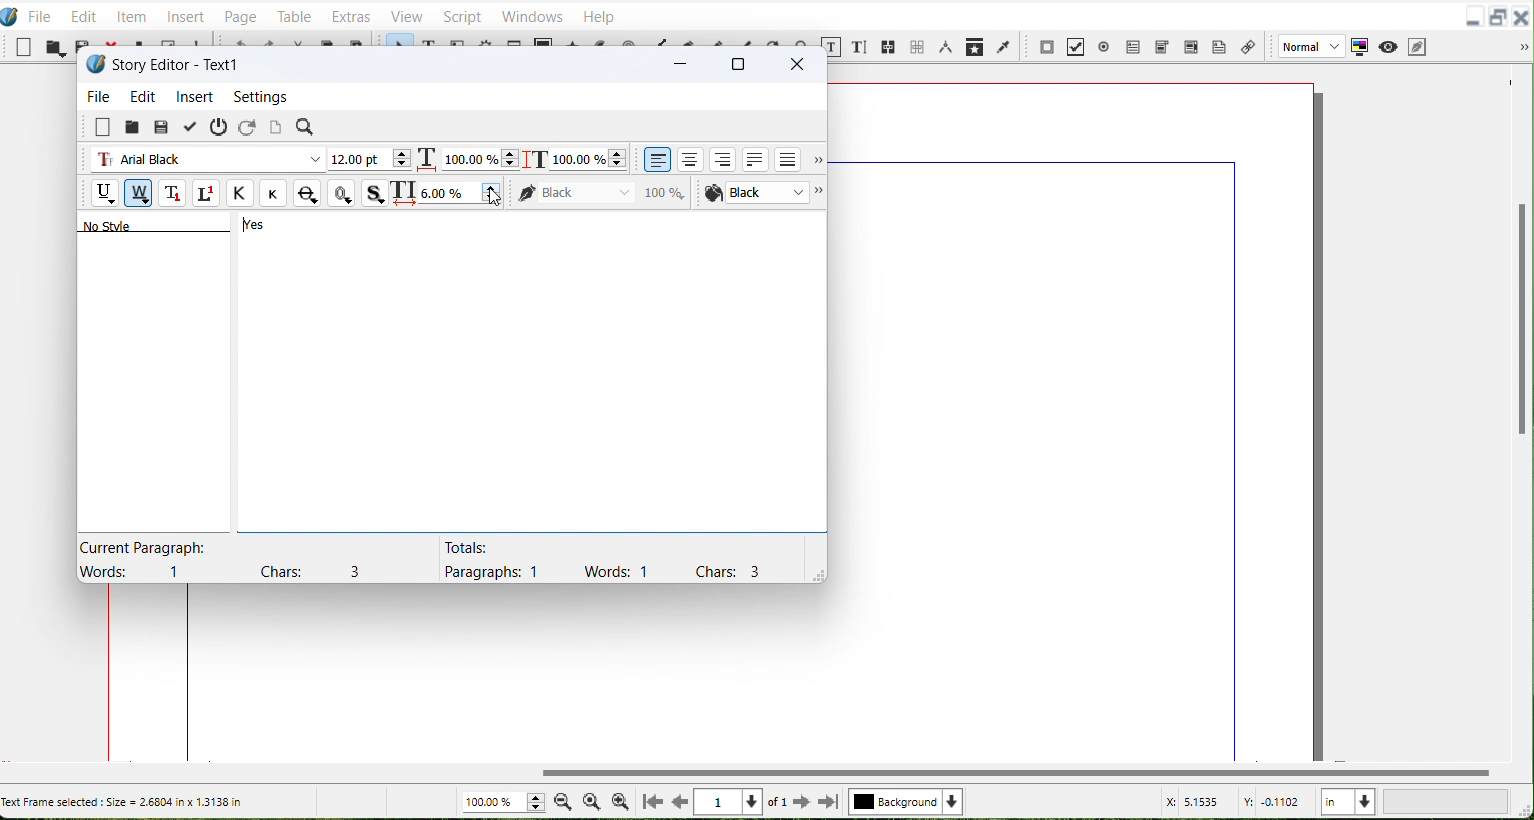 The width and height of the screenshot is (1534, 820). Describe the element at coordinates (1518, 412) in the screenshot. I see `Vertical scroll bar` at that location.